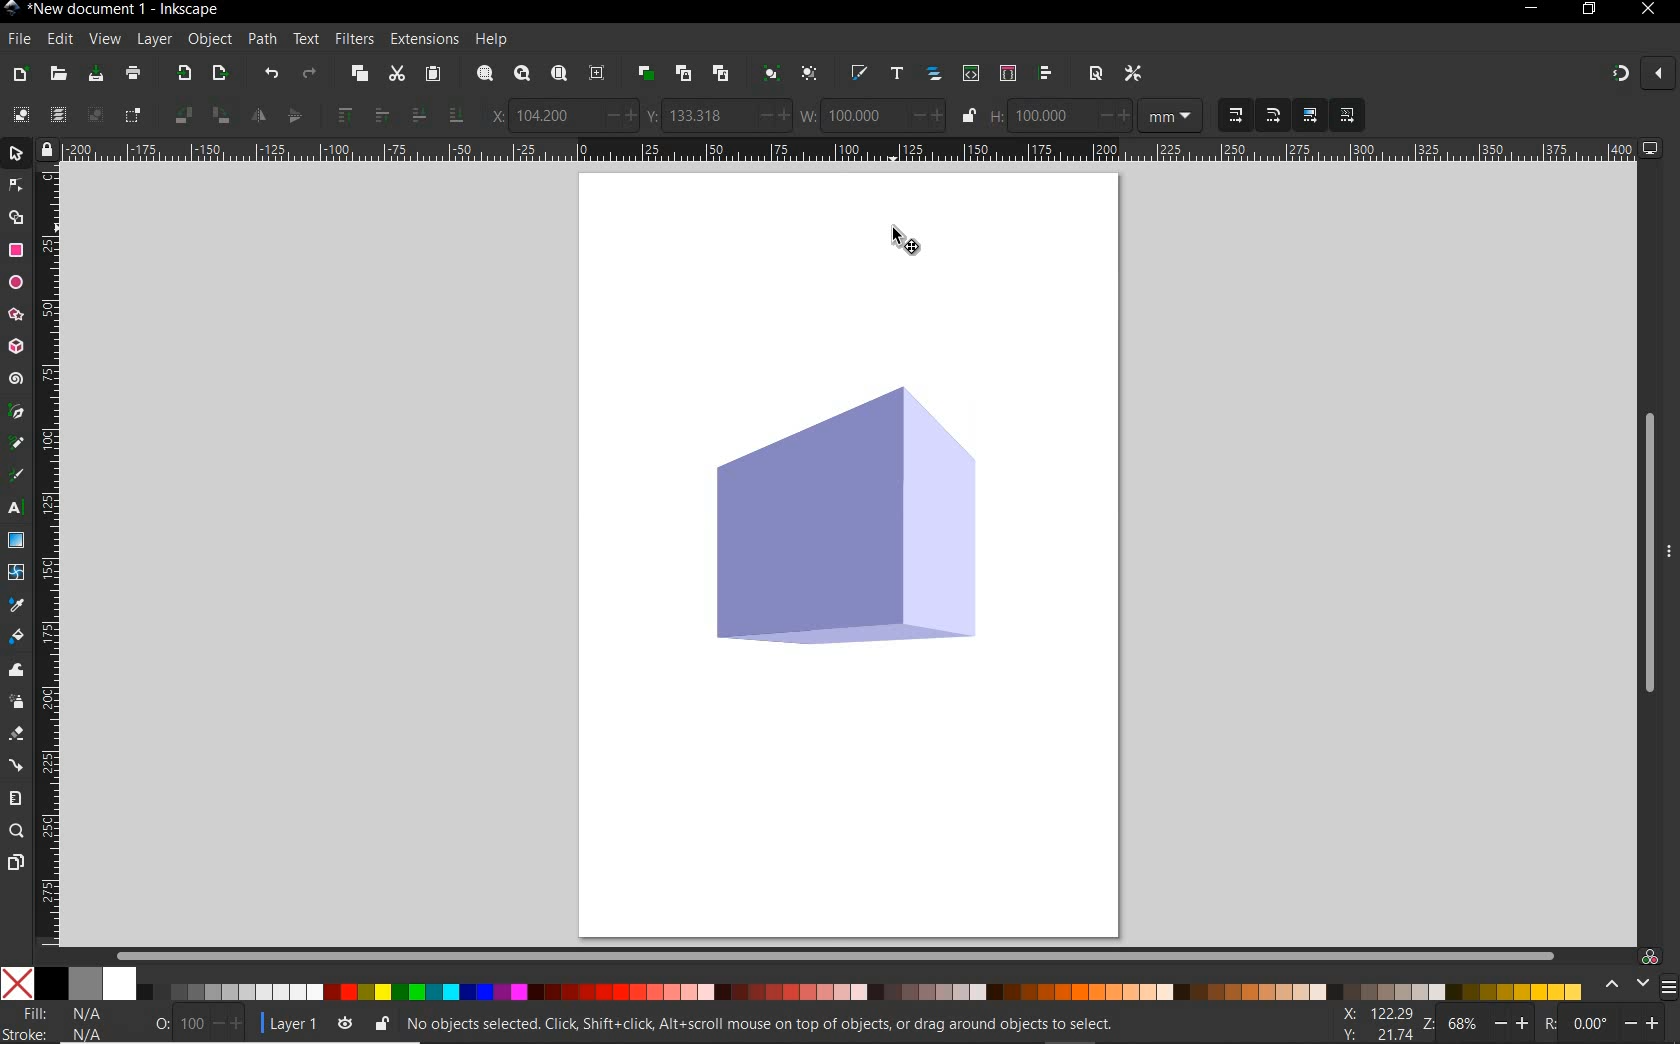  I want to click on move gradients, so click(1311, 115).